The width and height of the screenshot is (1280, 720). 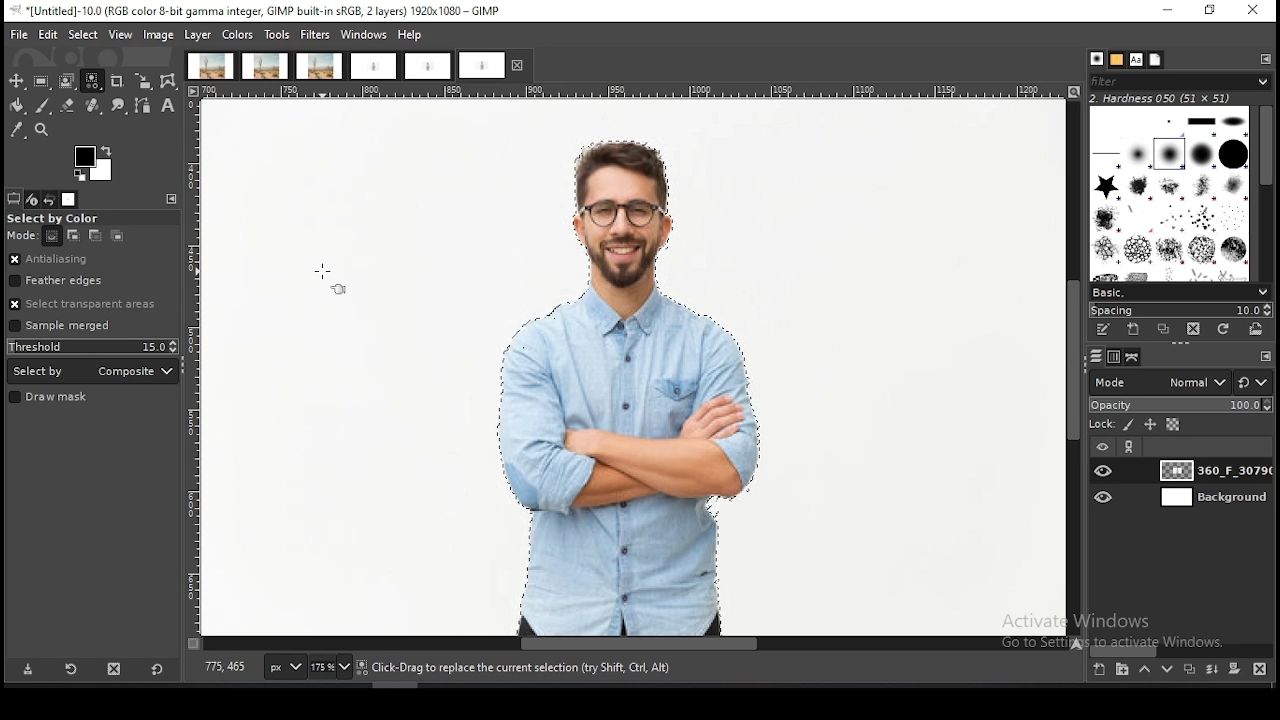 What do you see at coordinates (1255, 329) in the screenshot?
I see `open brush as image` at bounding box center [1255, 329].